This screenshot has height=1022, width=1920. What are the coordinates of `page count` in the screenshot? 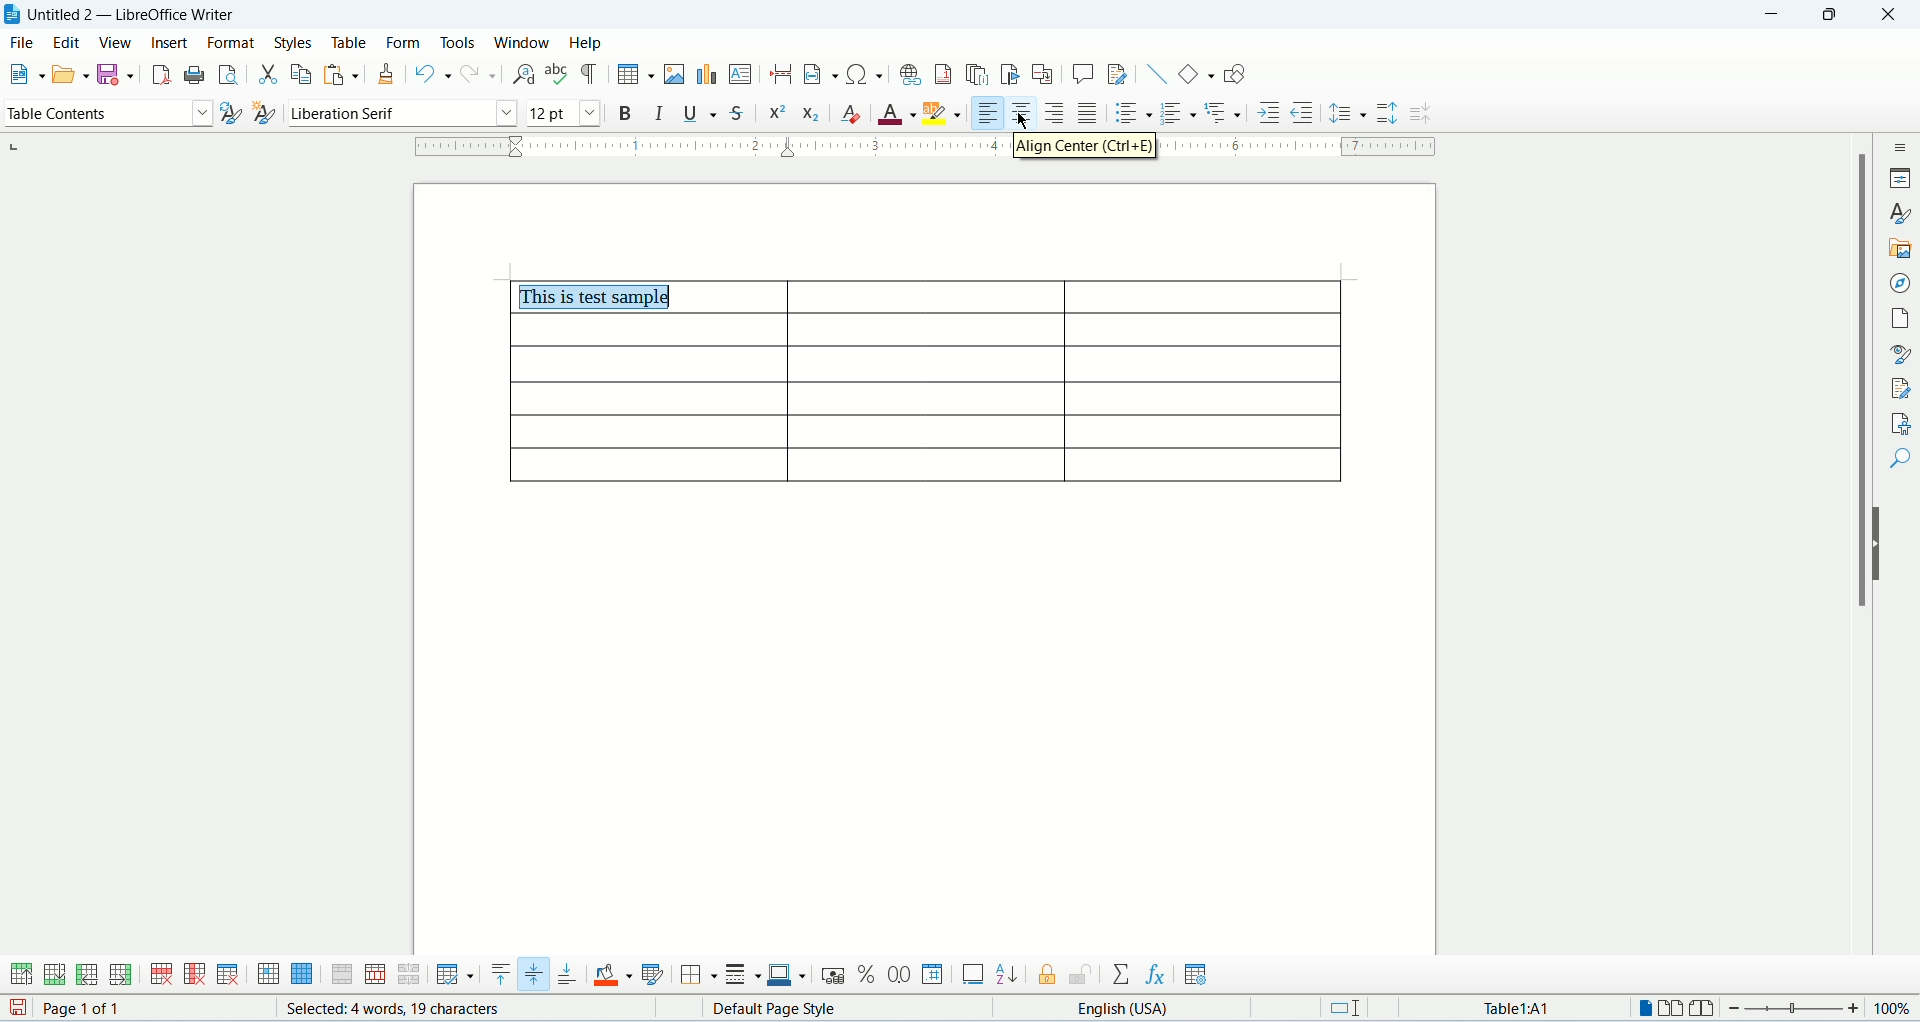 It's located at (118, 1009).